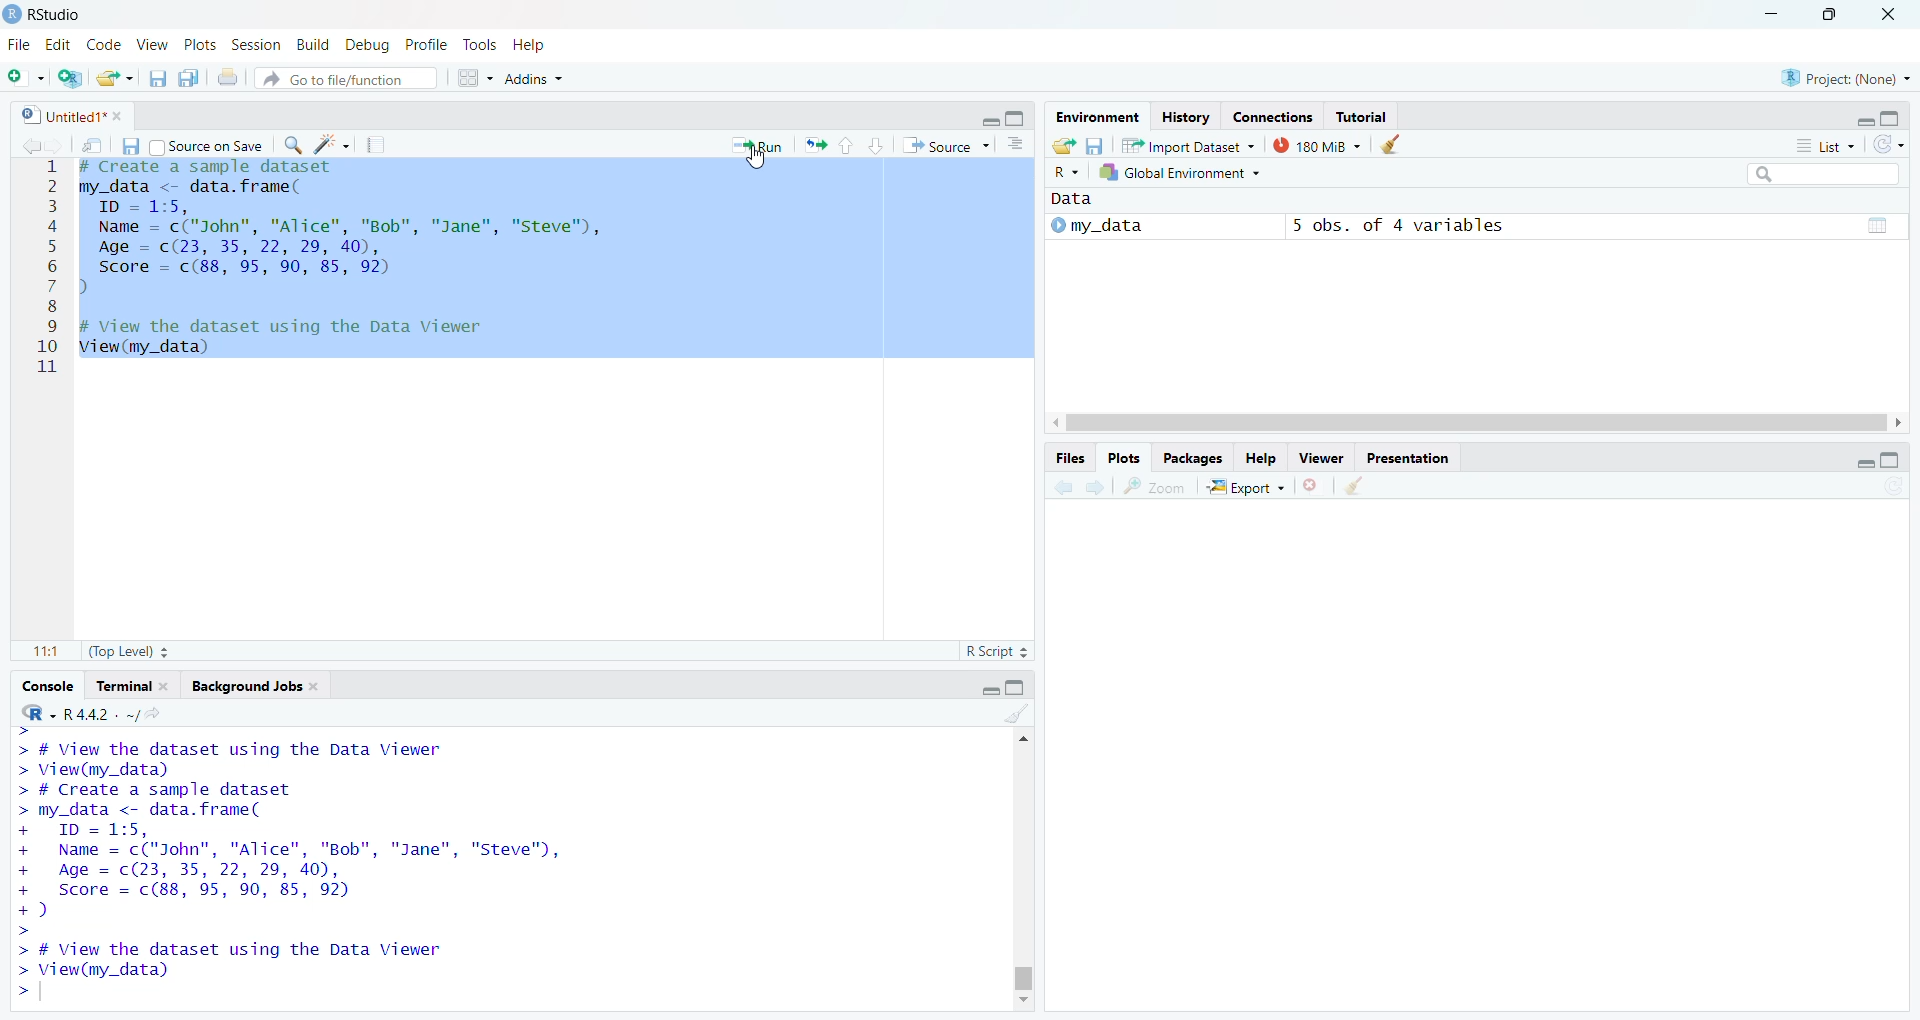  Describe the element at coordinates (67, 75) in the screenshot. I see `Create a Project` at that location.